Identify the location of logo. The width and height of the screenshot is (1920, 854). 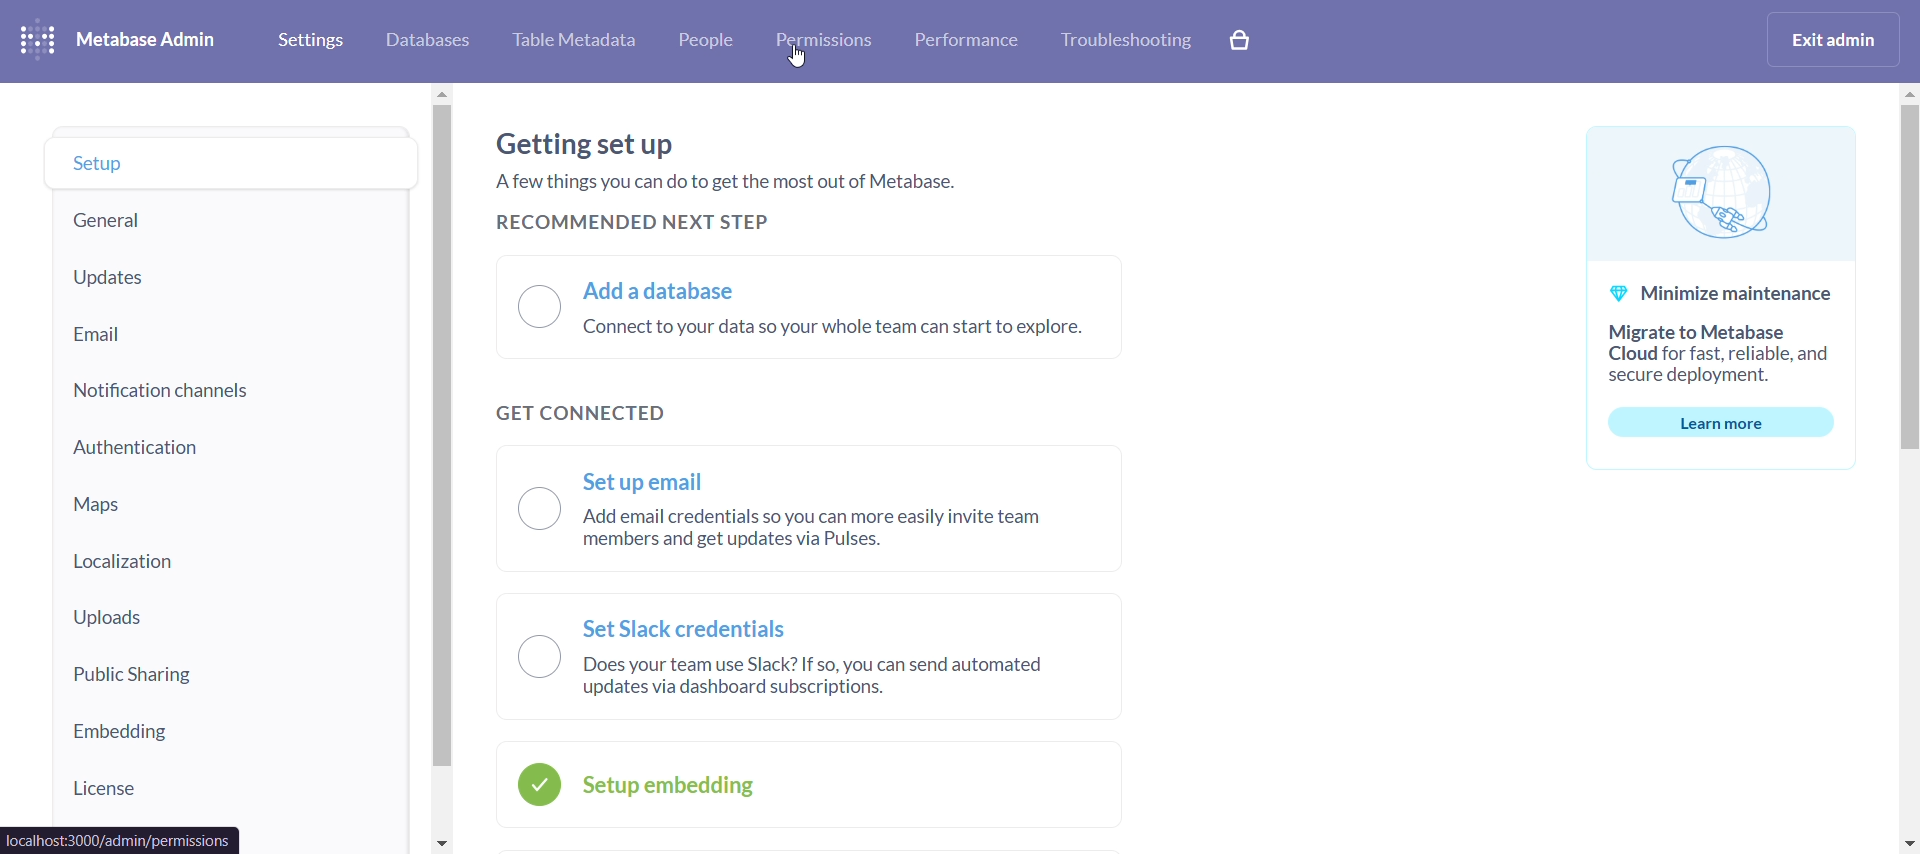
(39, 39).